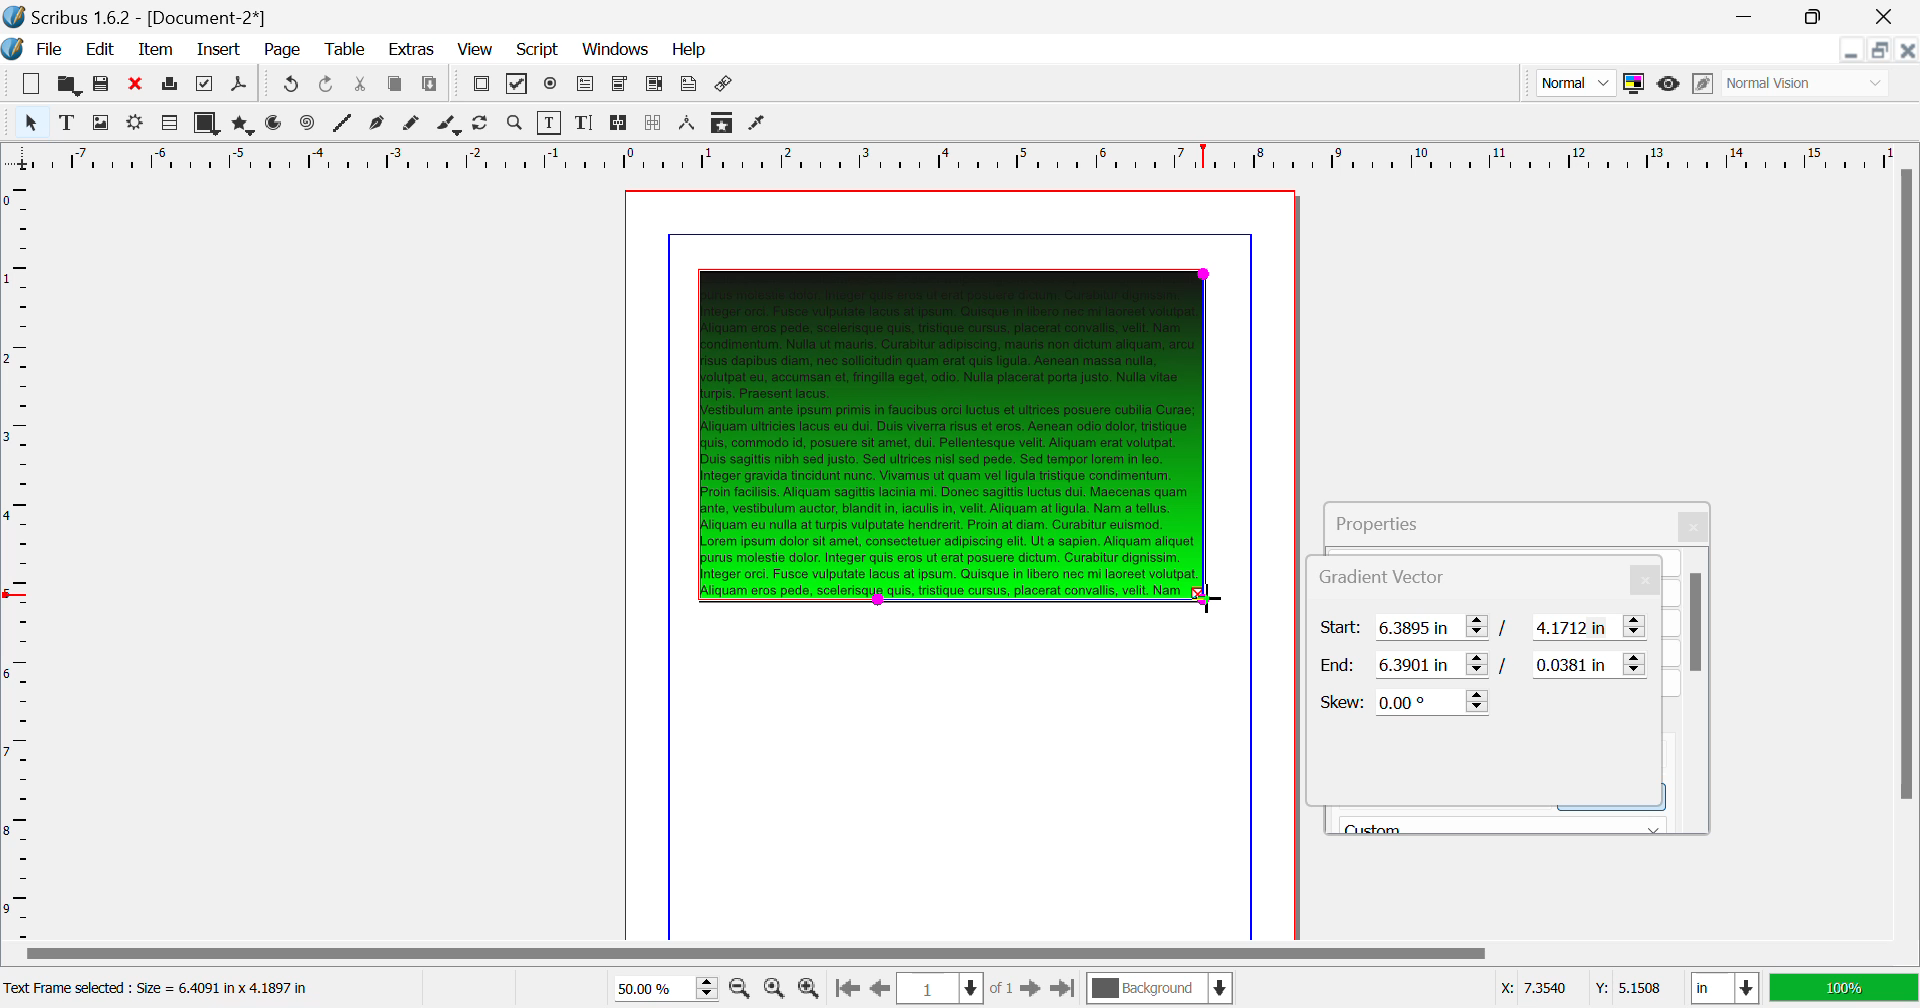 The image size is (1920, 1008). What do you see at coordinates (1808, 83) in the screenshot?
I see `Display Visual Appearance` at bounding box center [1808, 83].